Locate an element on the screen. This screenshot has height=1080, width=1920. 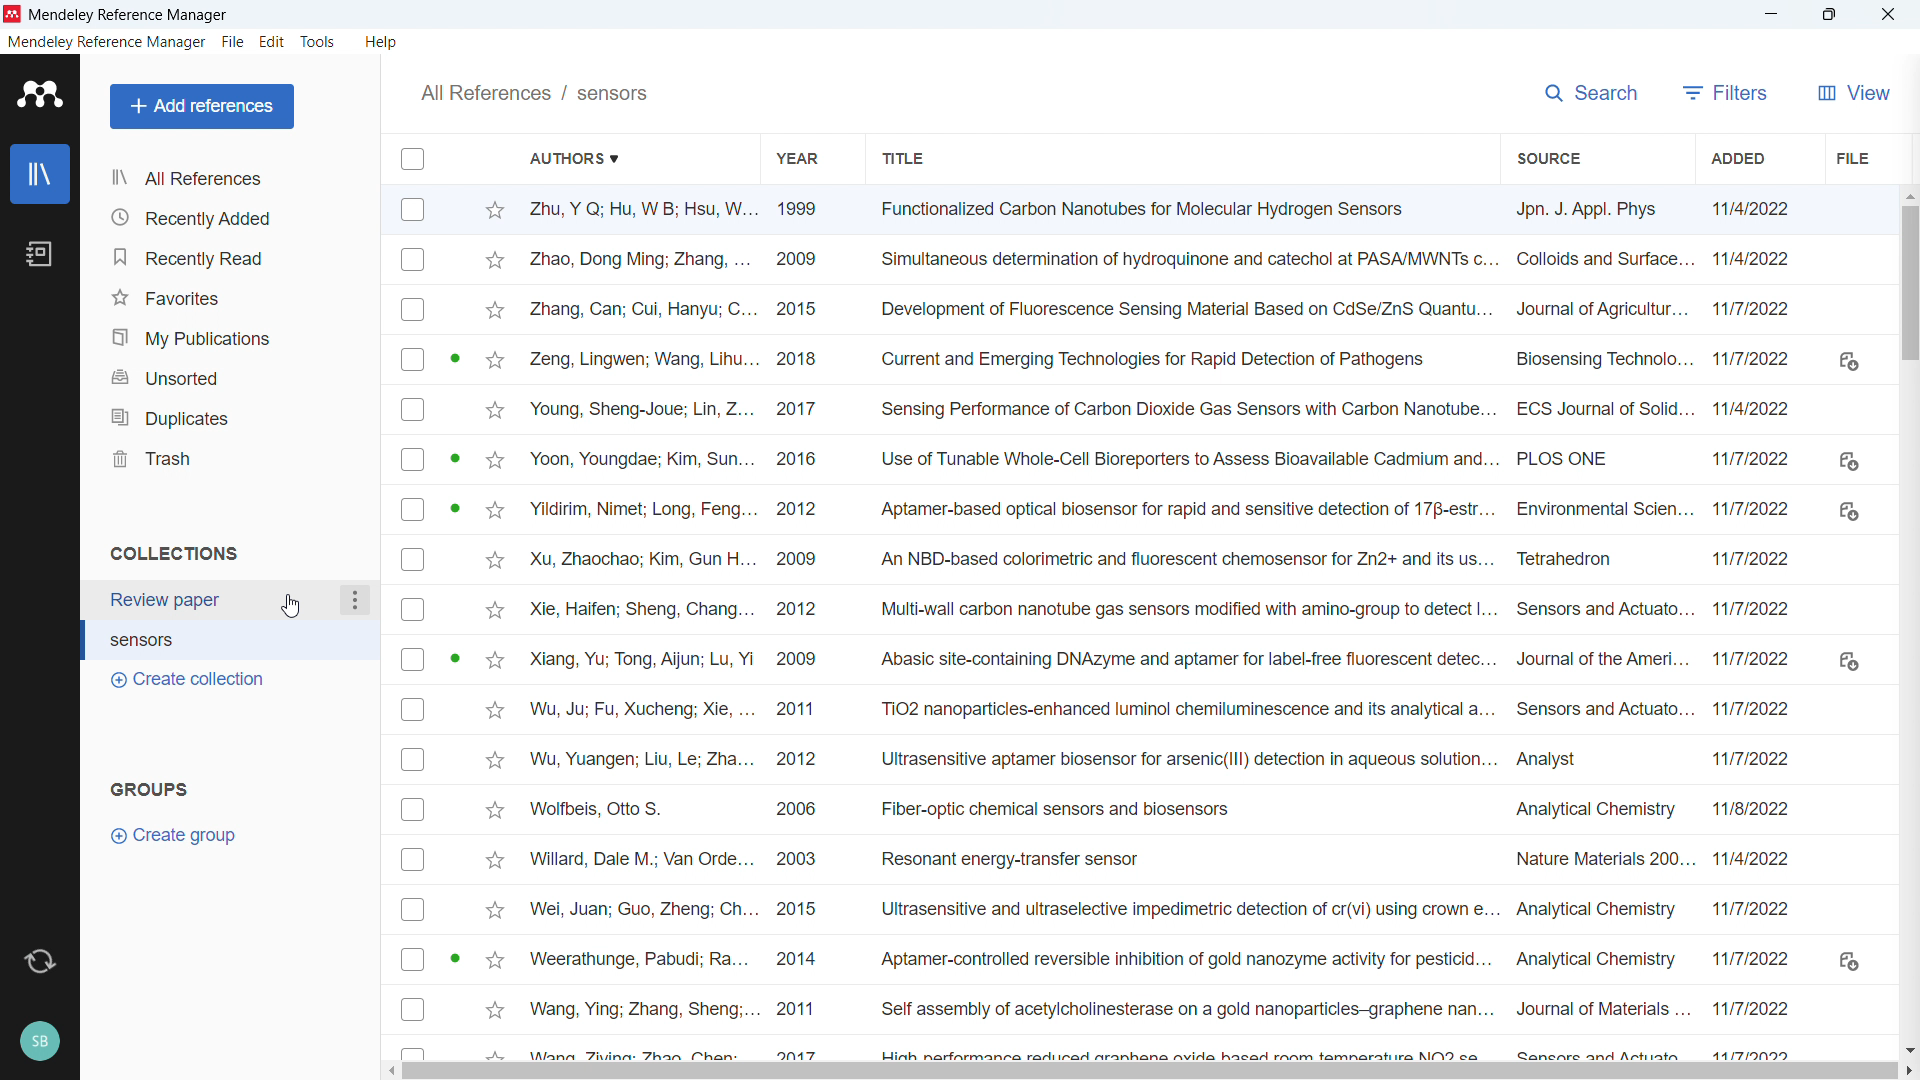
Maximise  is located at coordinates (1828, 15).